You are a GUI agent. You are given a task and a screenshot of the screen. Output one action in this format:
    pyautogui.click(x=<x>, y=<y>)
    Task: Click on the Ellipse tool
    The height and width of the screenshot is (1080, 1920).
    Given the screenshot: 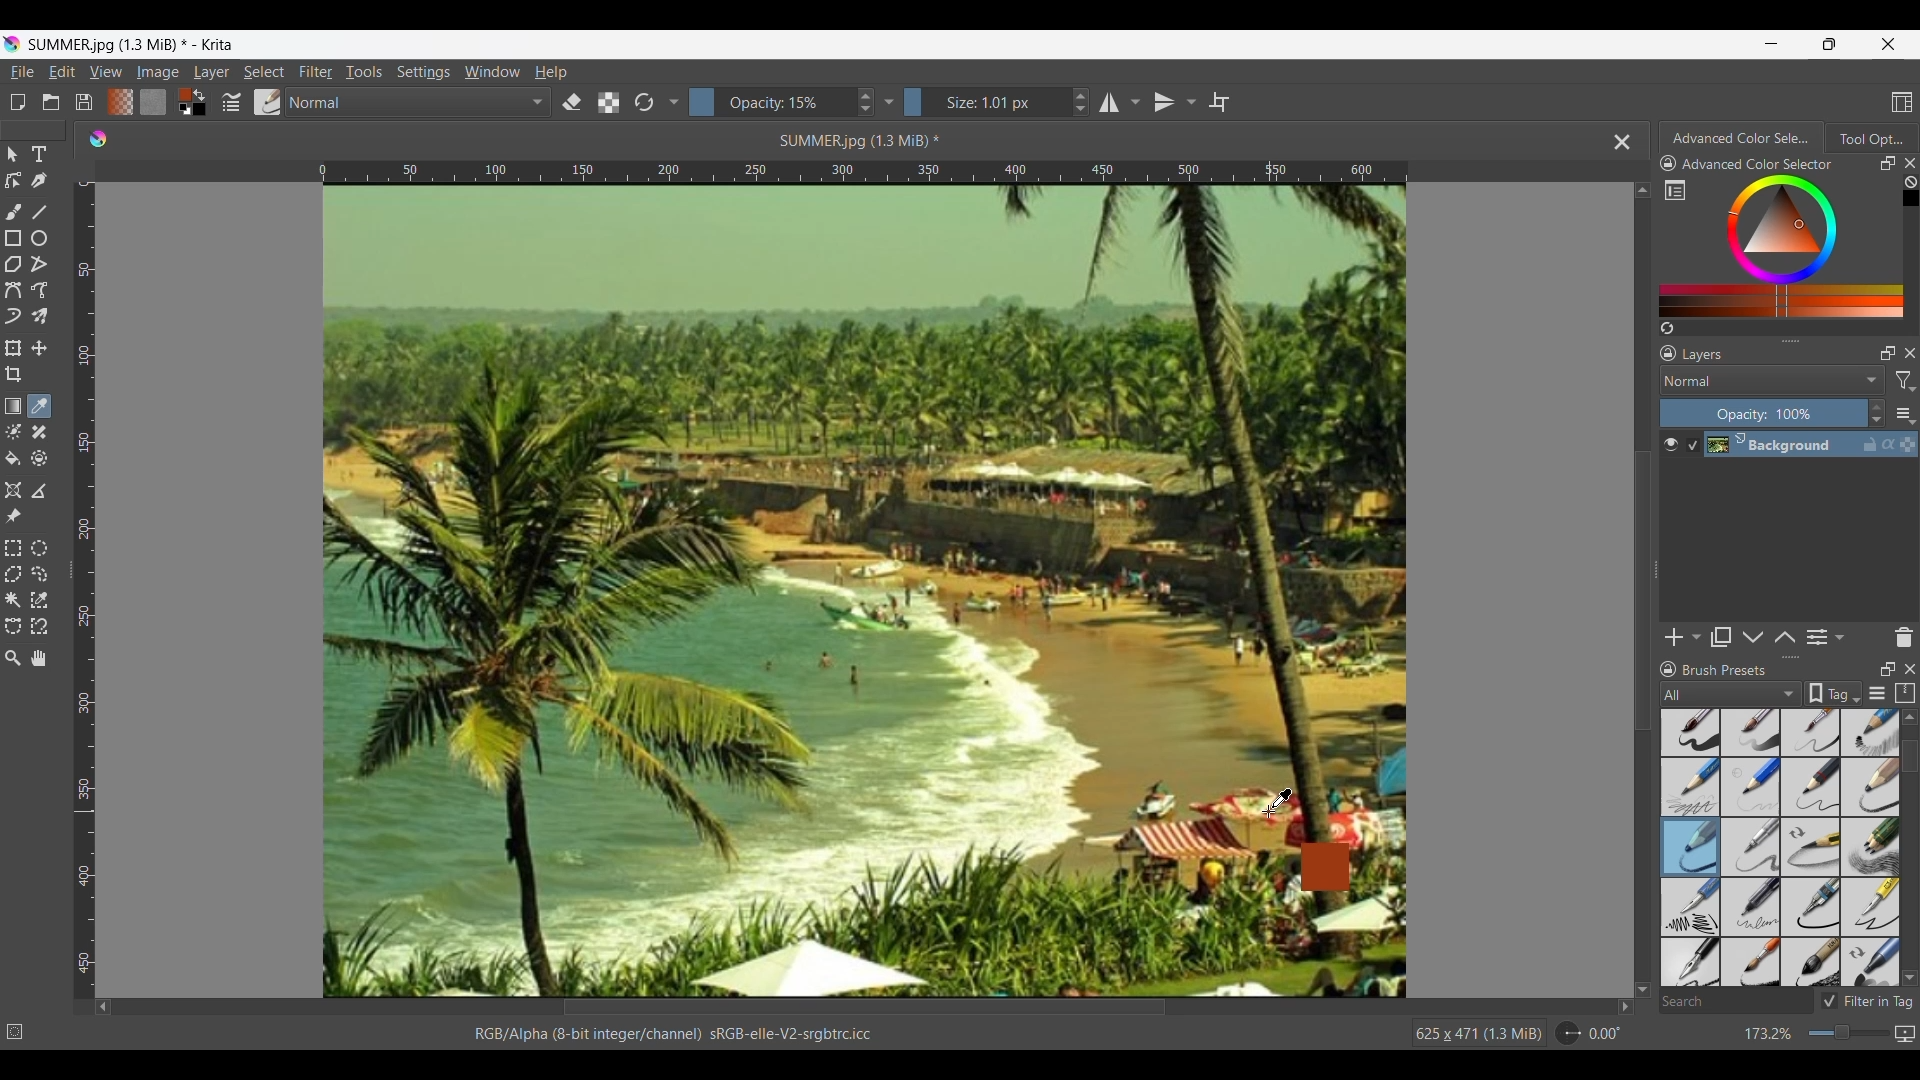 What is the action you would take?
    pyautogui.click(x=38, y=238)
    